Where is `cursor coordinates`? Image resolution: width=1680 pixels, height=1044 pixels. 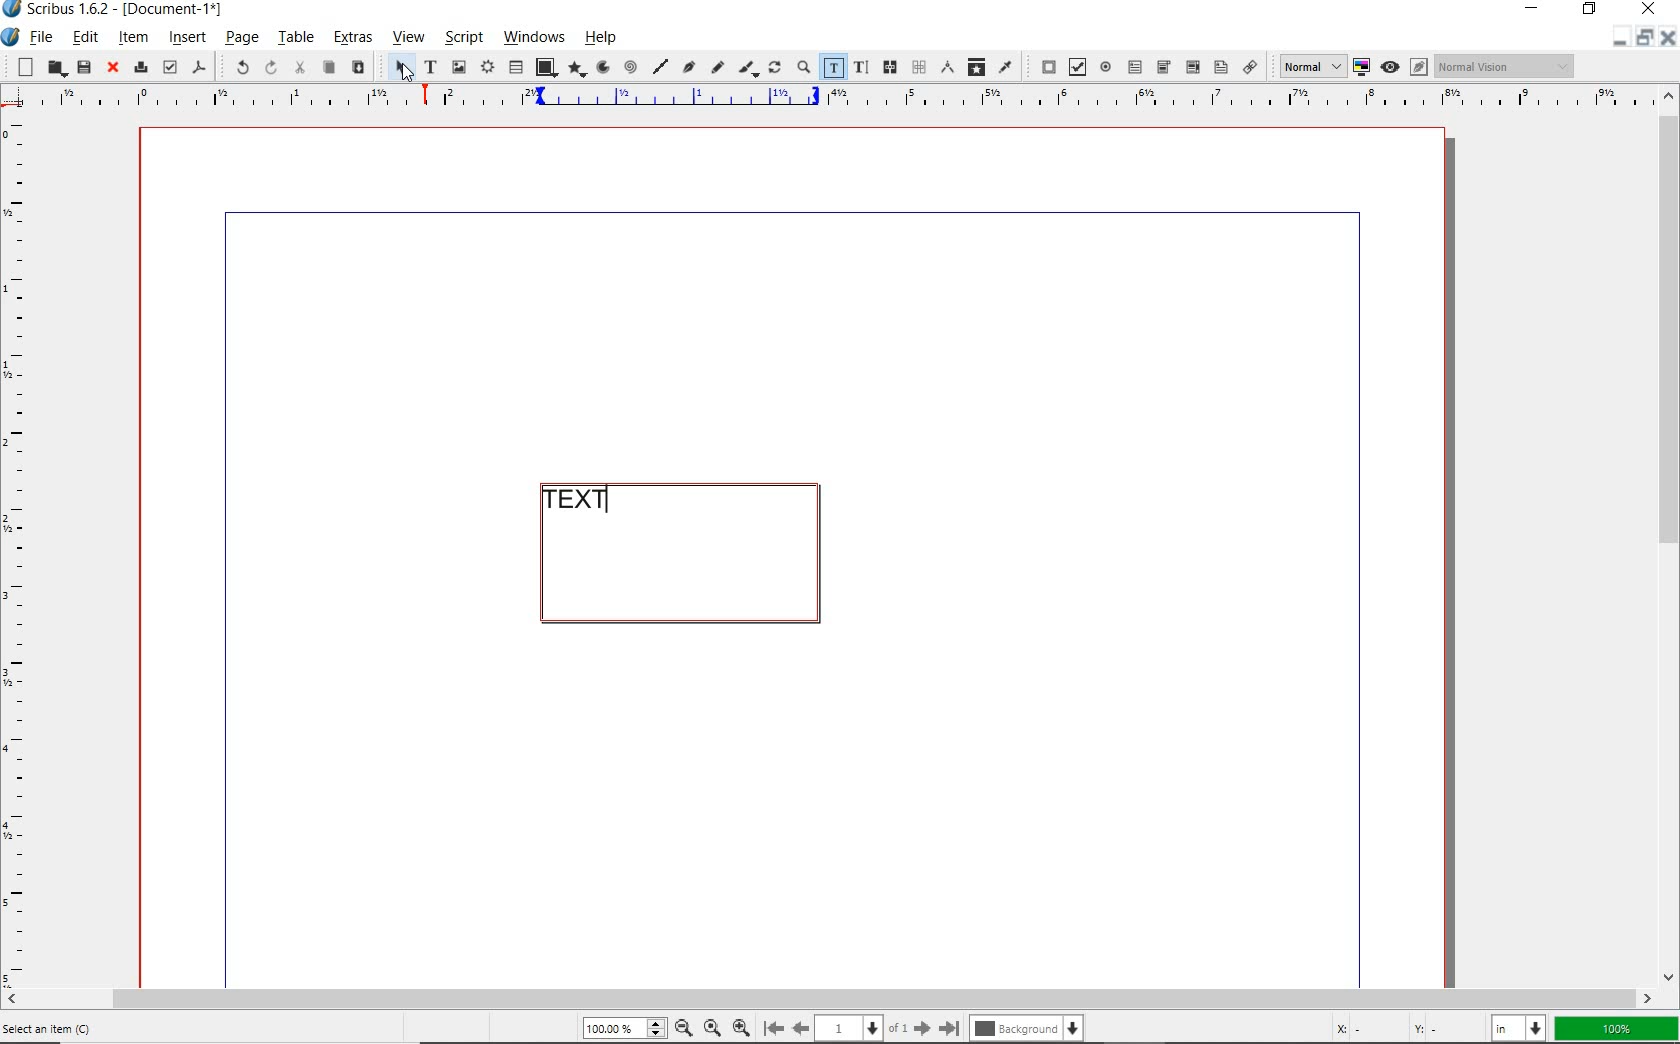
cursor coordinates is located at coordinates (1400, 1028).